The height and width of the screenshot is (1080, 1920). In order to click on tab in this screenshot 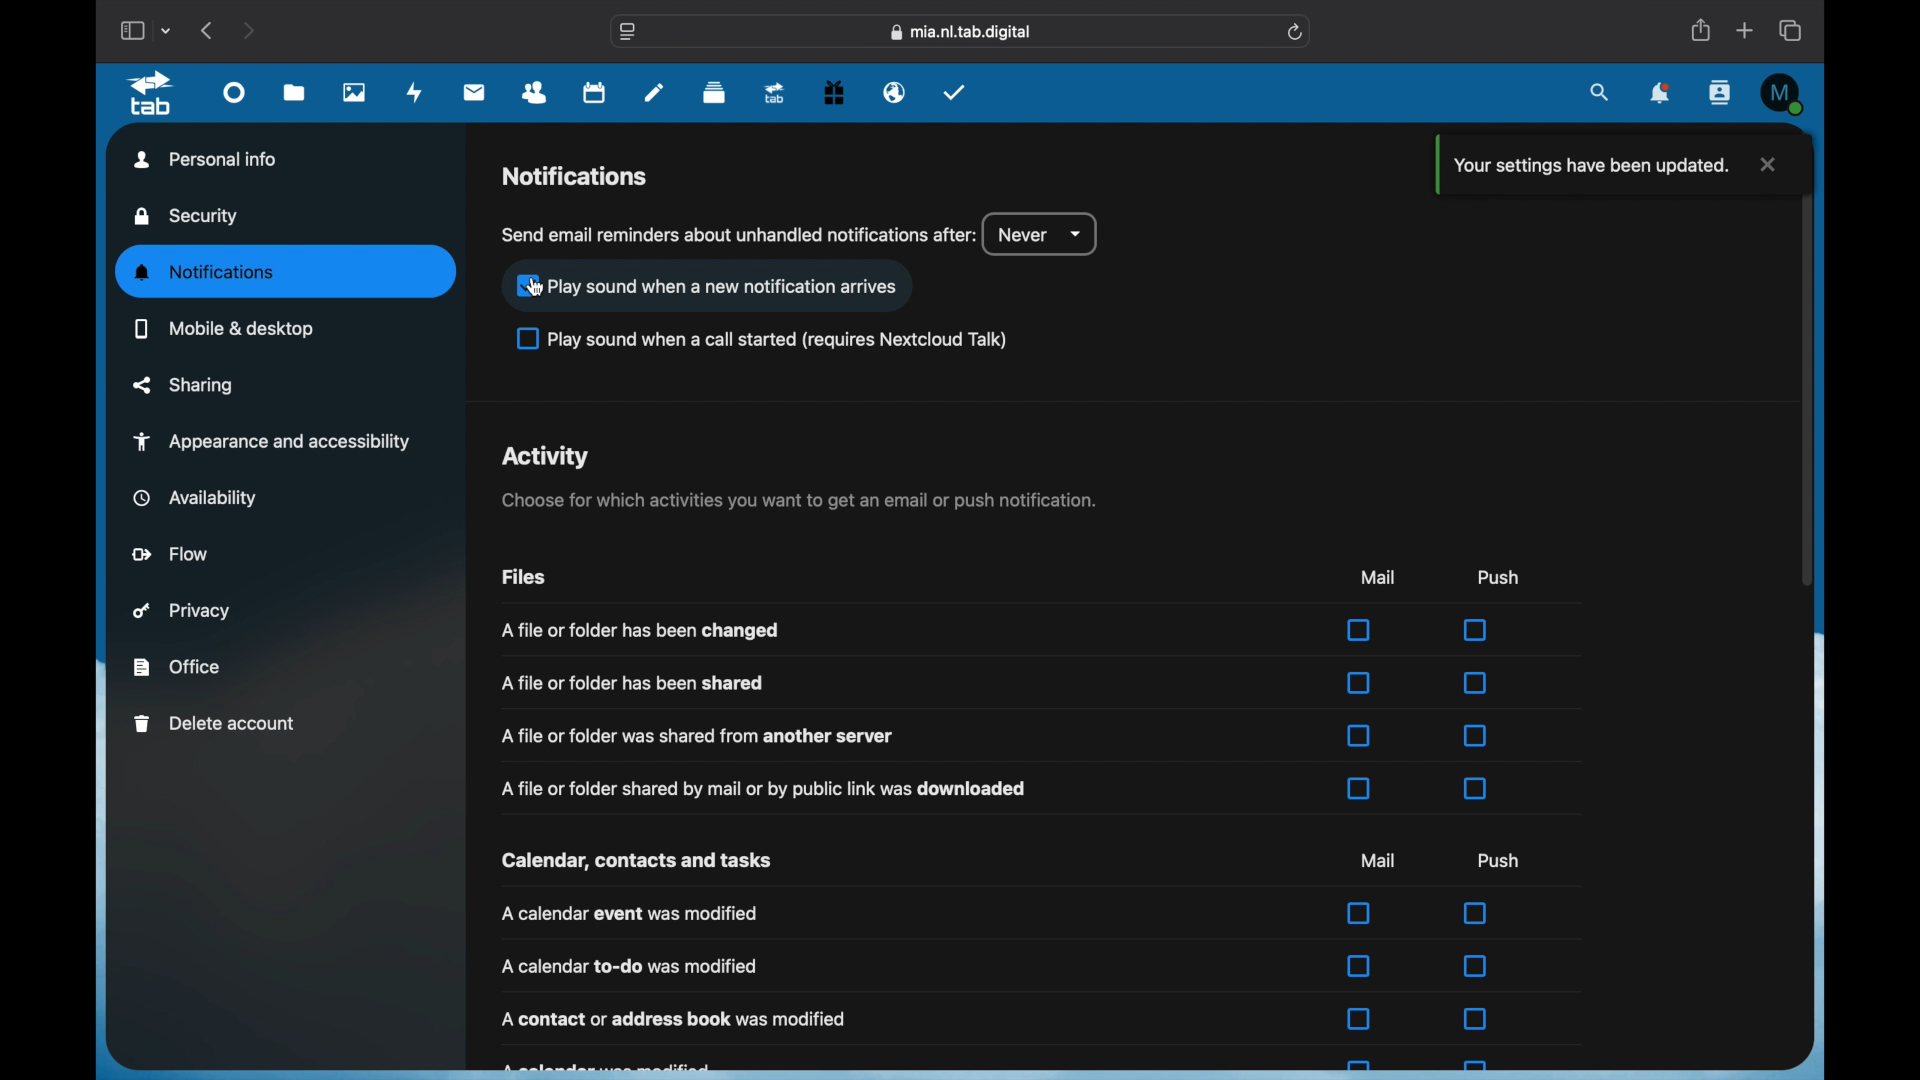, I will do `click(152, 94)`.